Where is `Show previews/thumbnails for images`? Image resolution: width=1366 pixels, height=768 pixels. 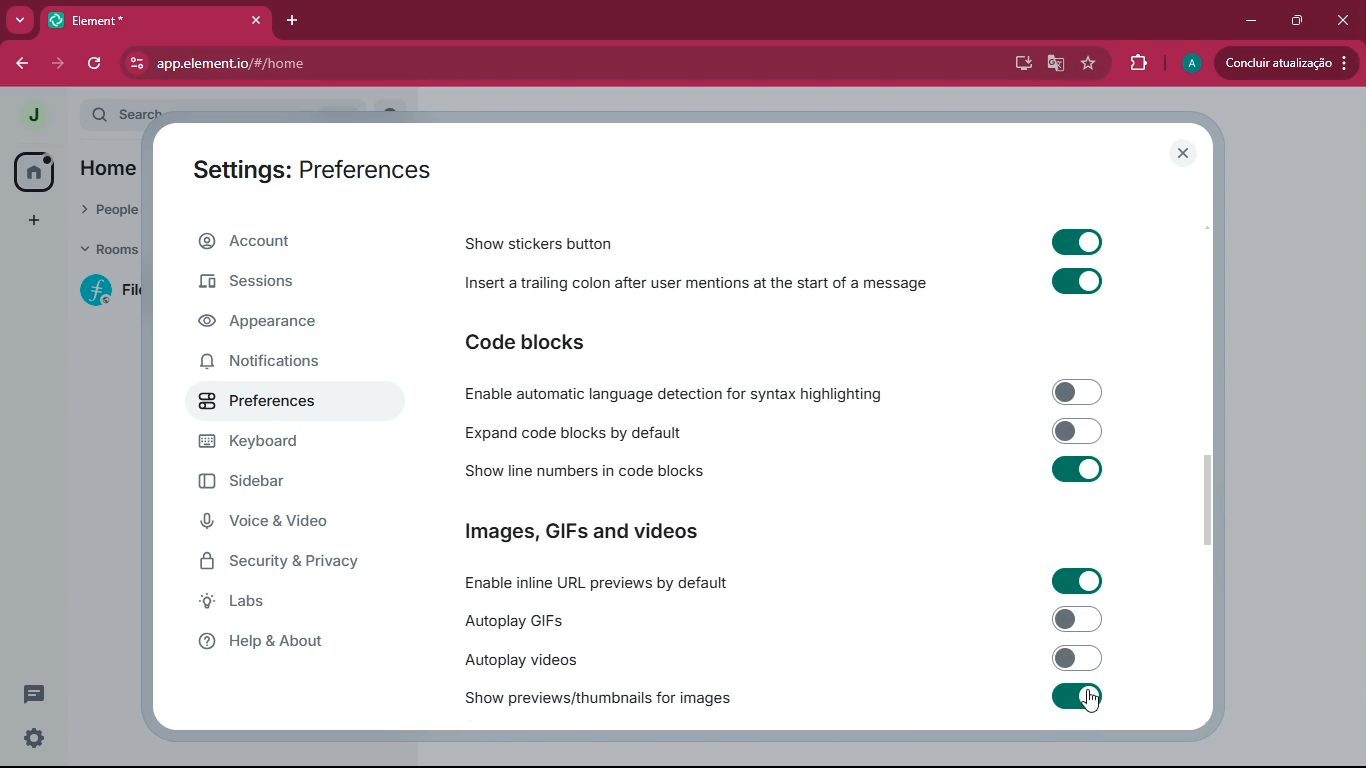
Show previews/thumbnails for images is located at coordinates (593, 699).